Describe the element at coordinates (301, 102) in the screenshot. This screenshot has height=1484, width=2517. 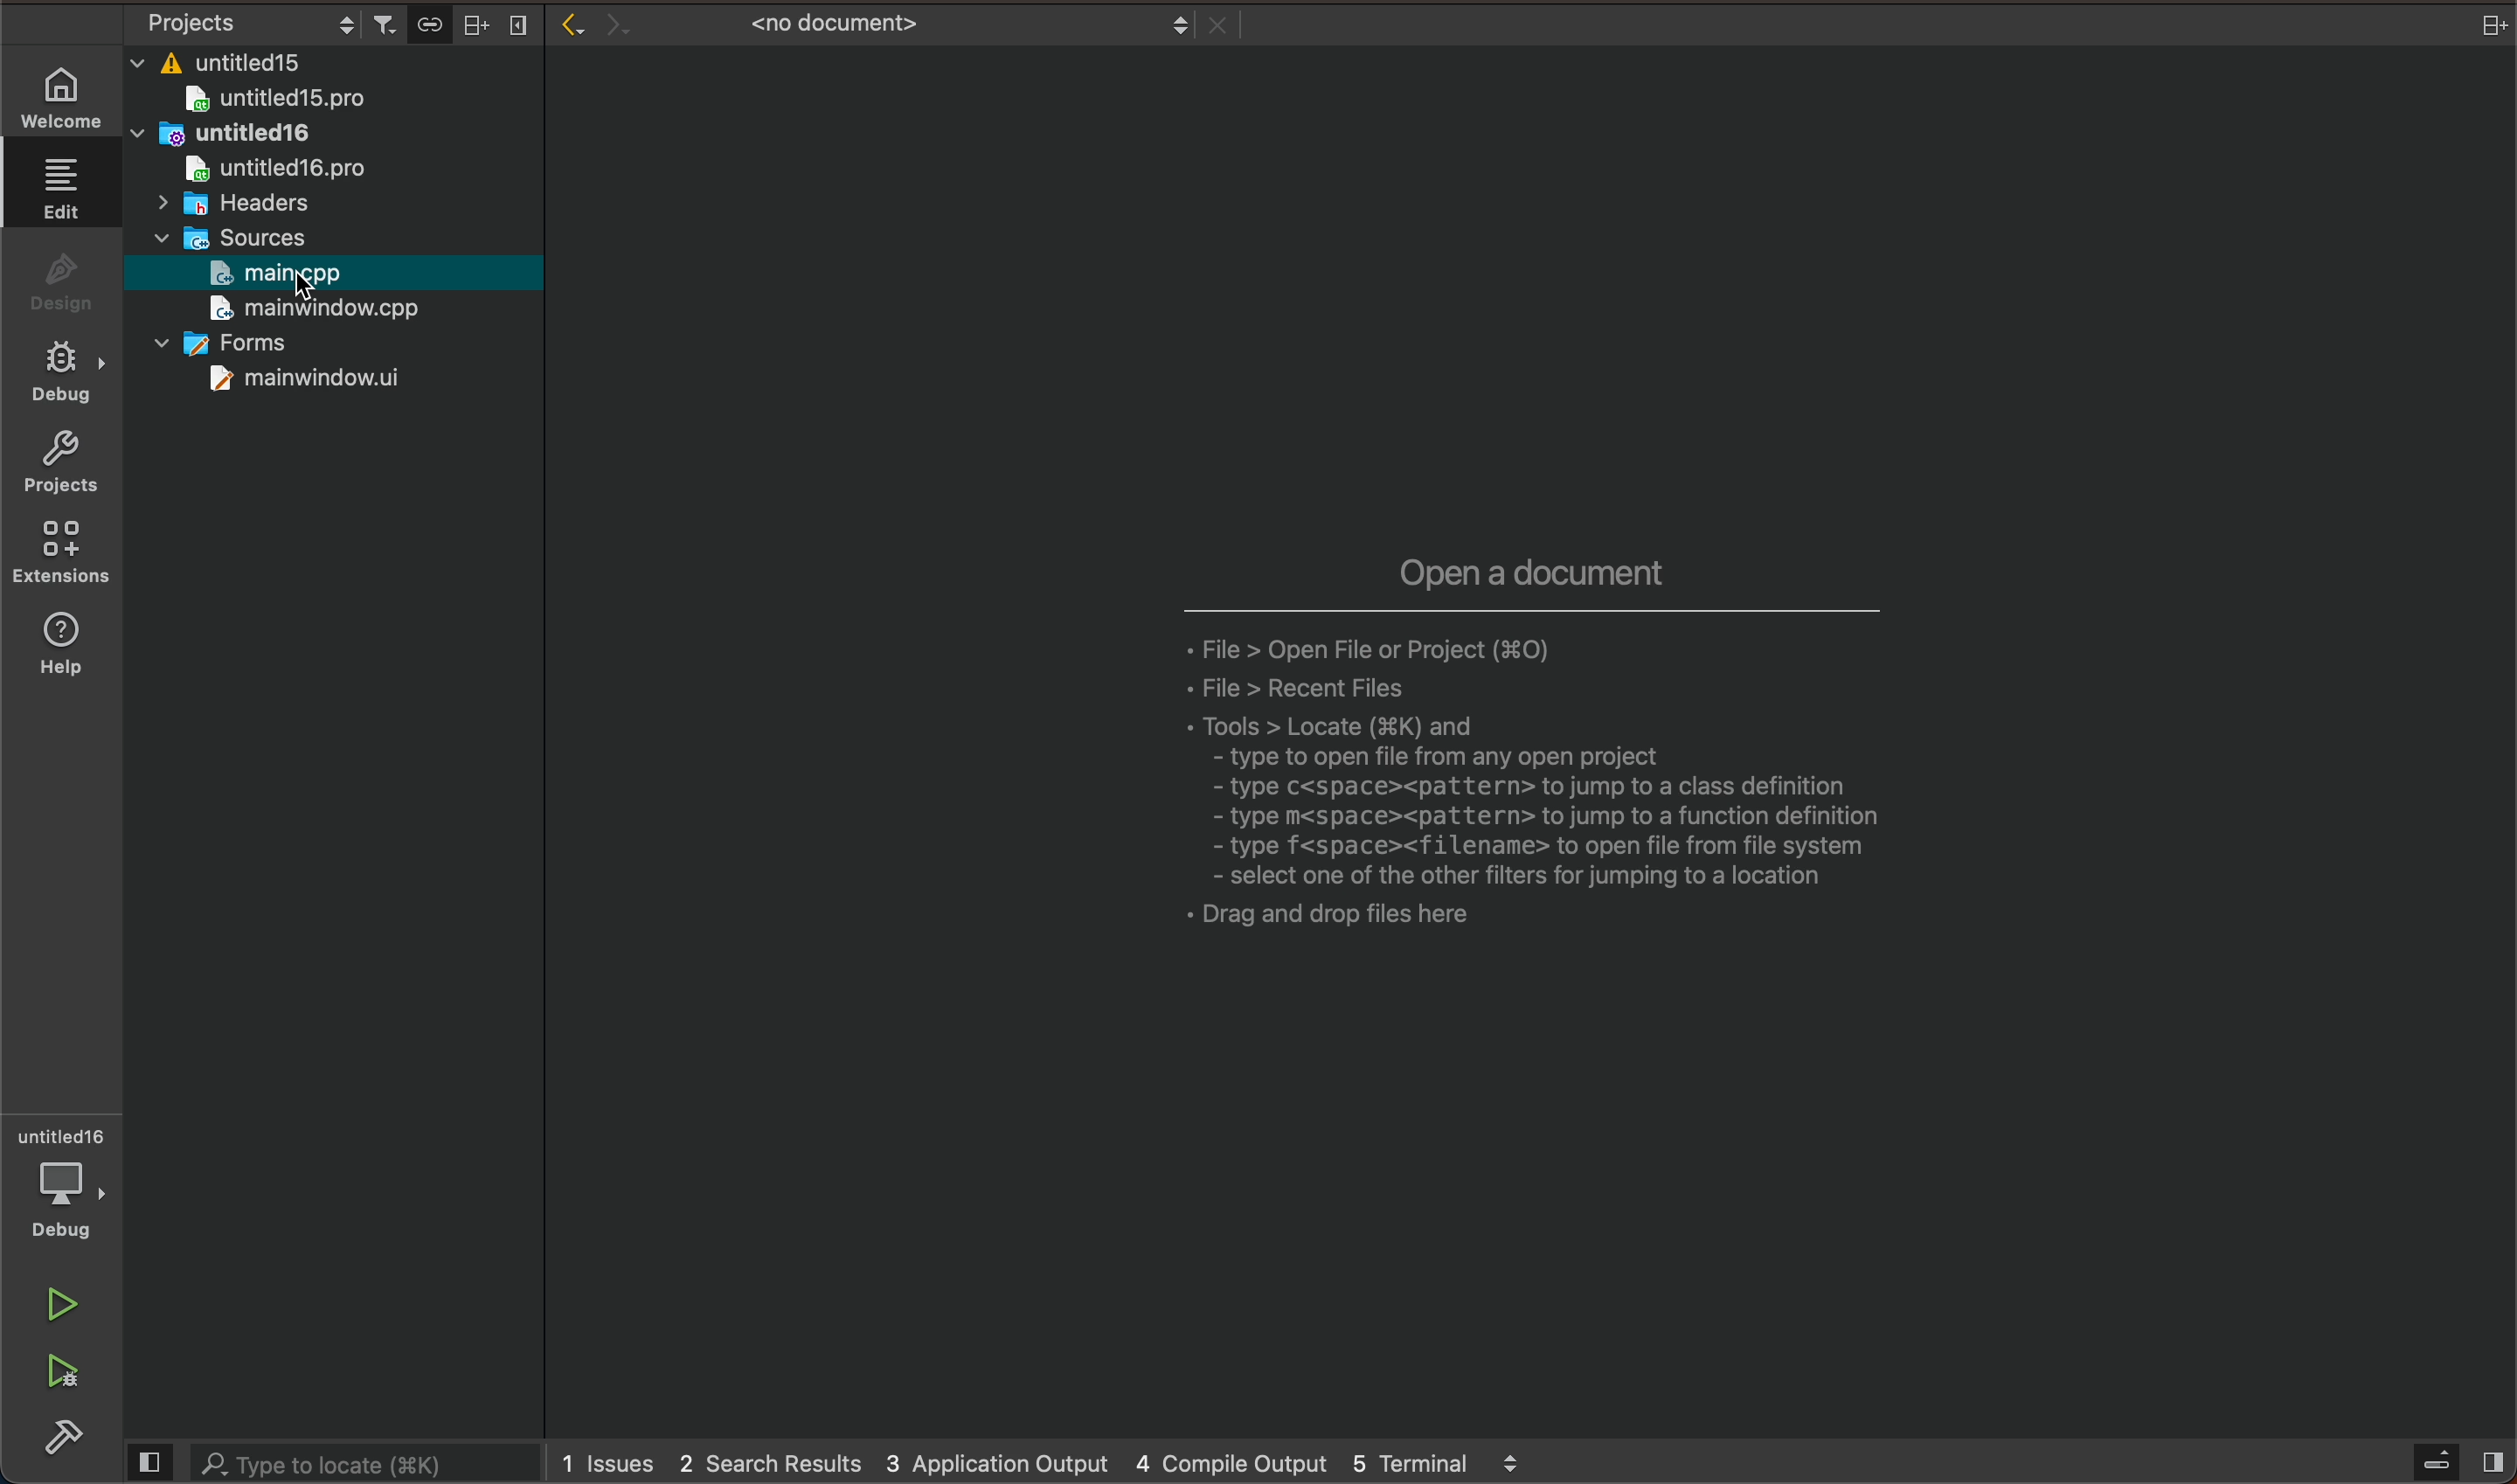
I see `untitled 15` at that location.